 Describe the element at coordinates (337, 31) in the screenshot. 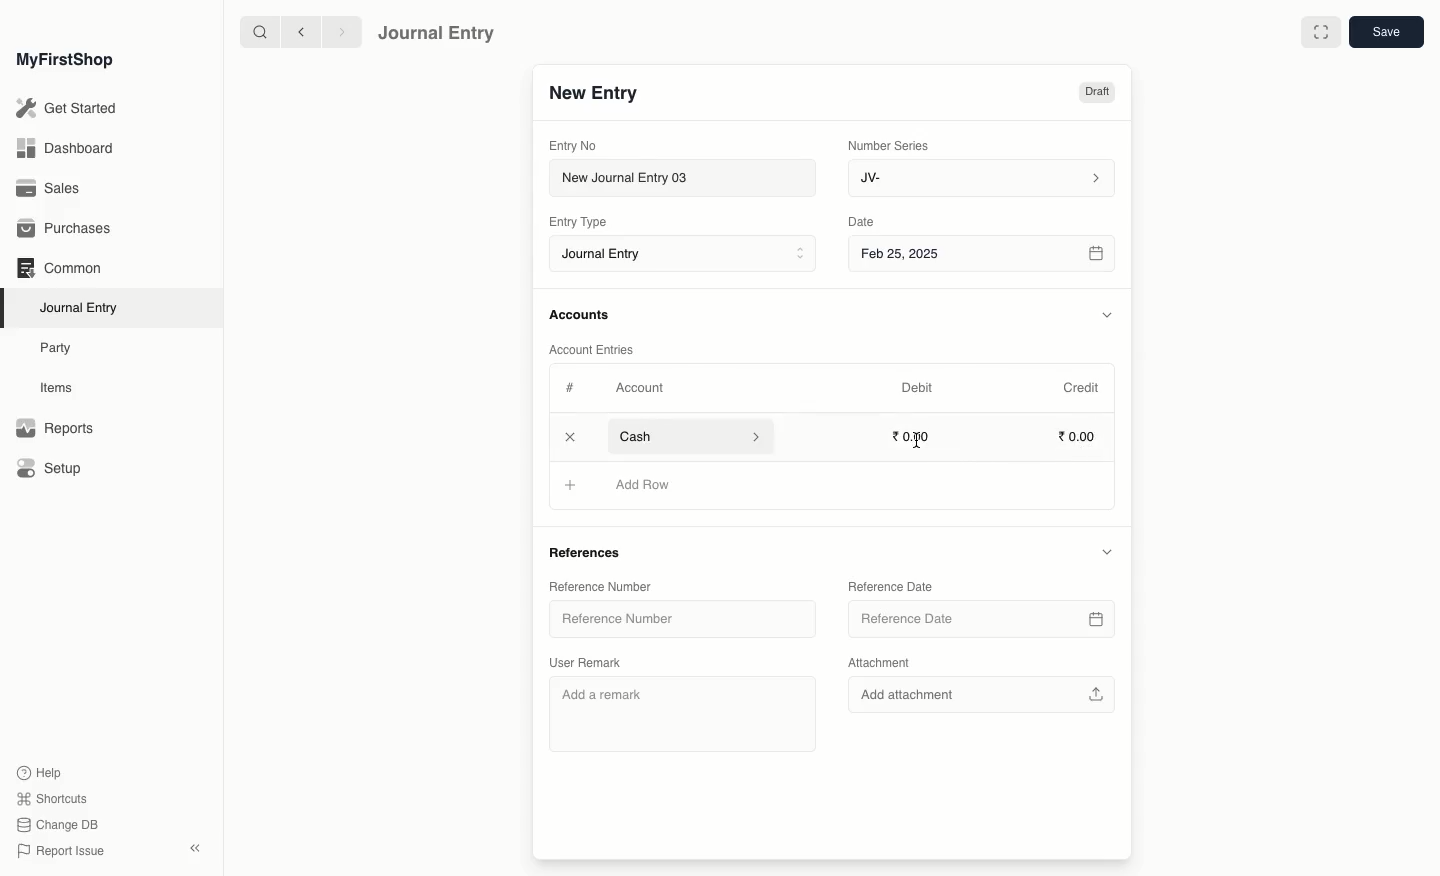

I see `forward >` at that location.